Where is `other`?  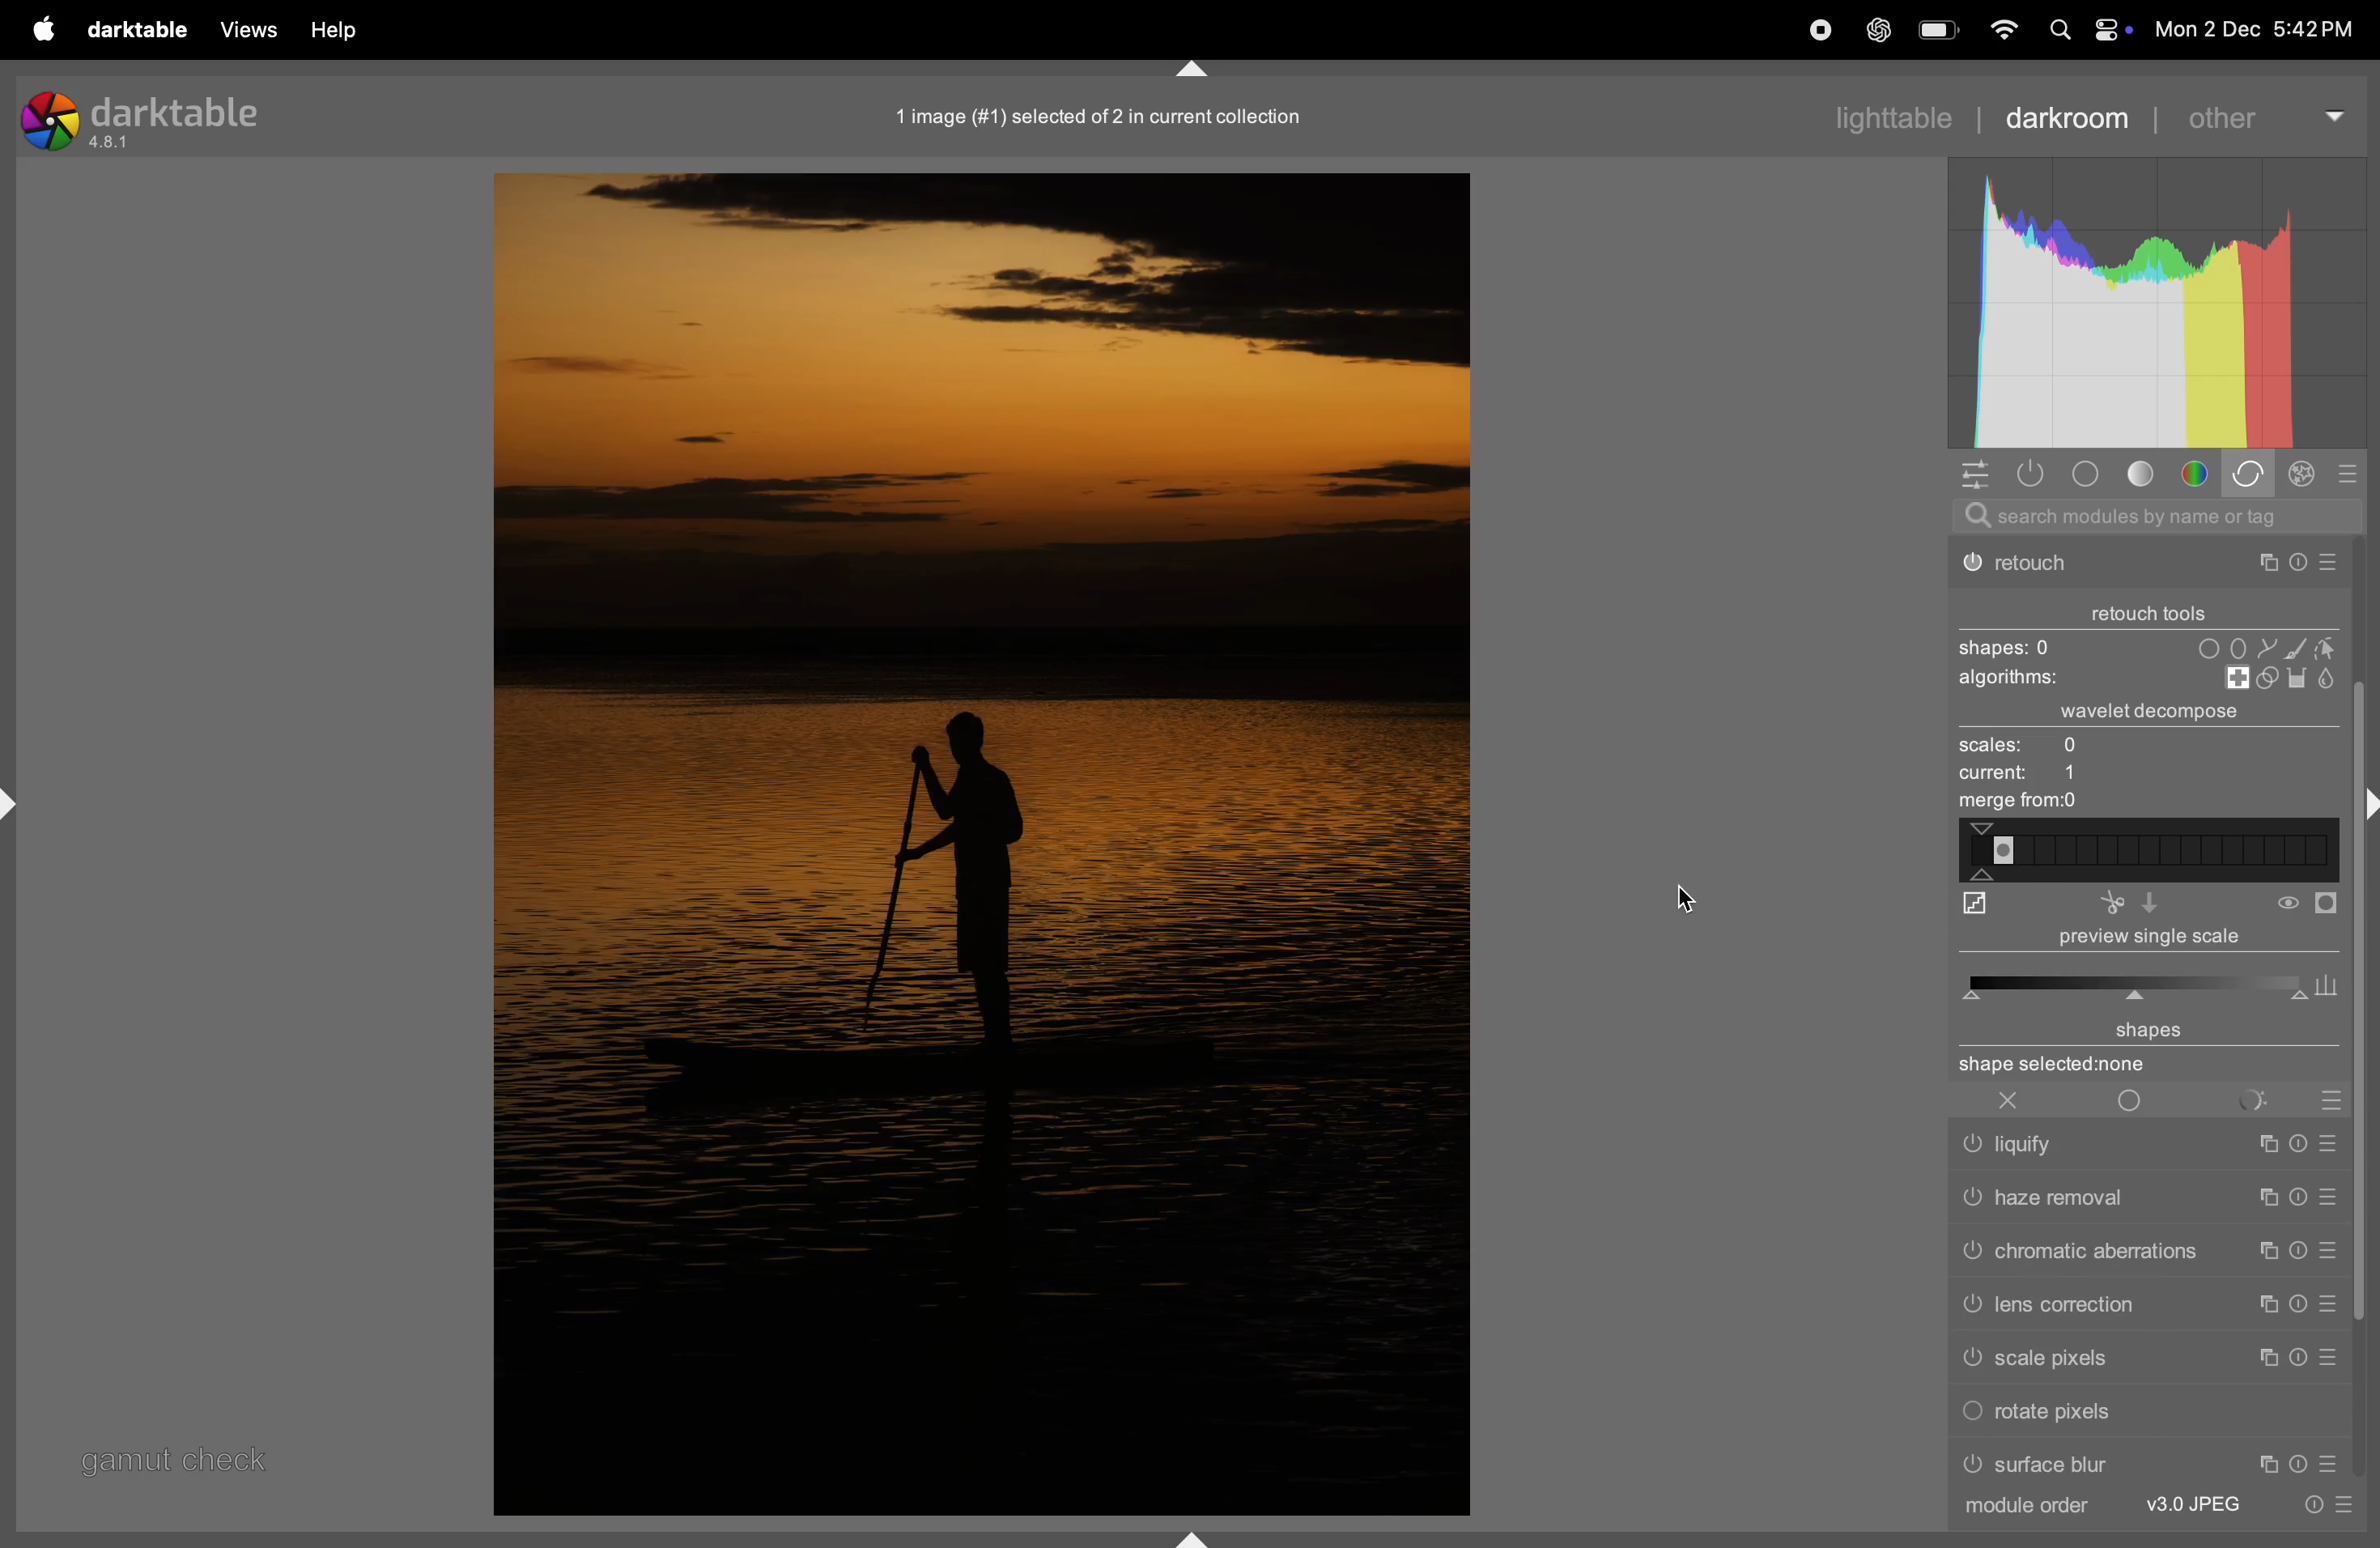
other is located at coordinates (2264, 116).